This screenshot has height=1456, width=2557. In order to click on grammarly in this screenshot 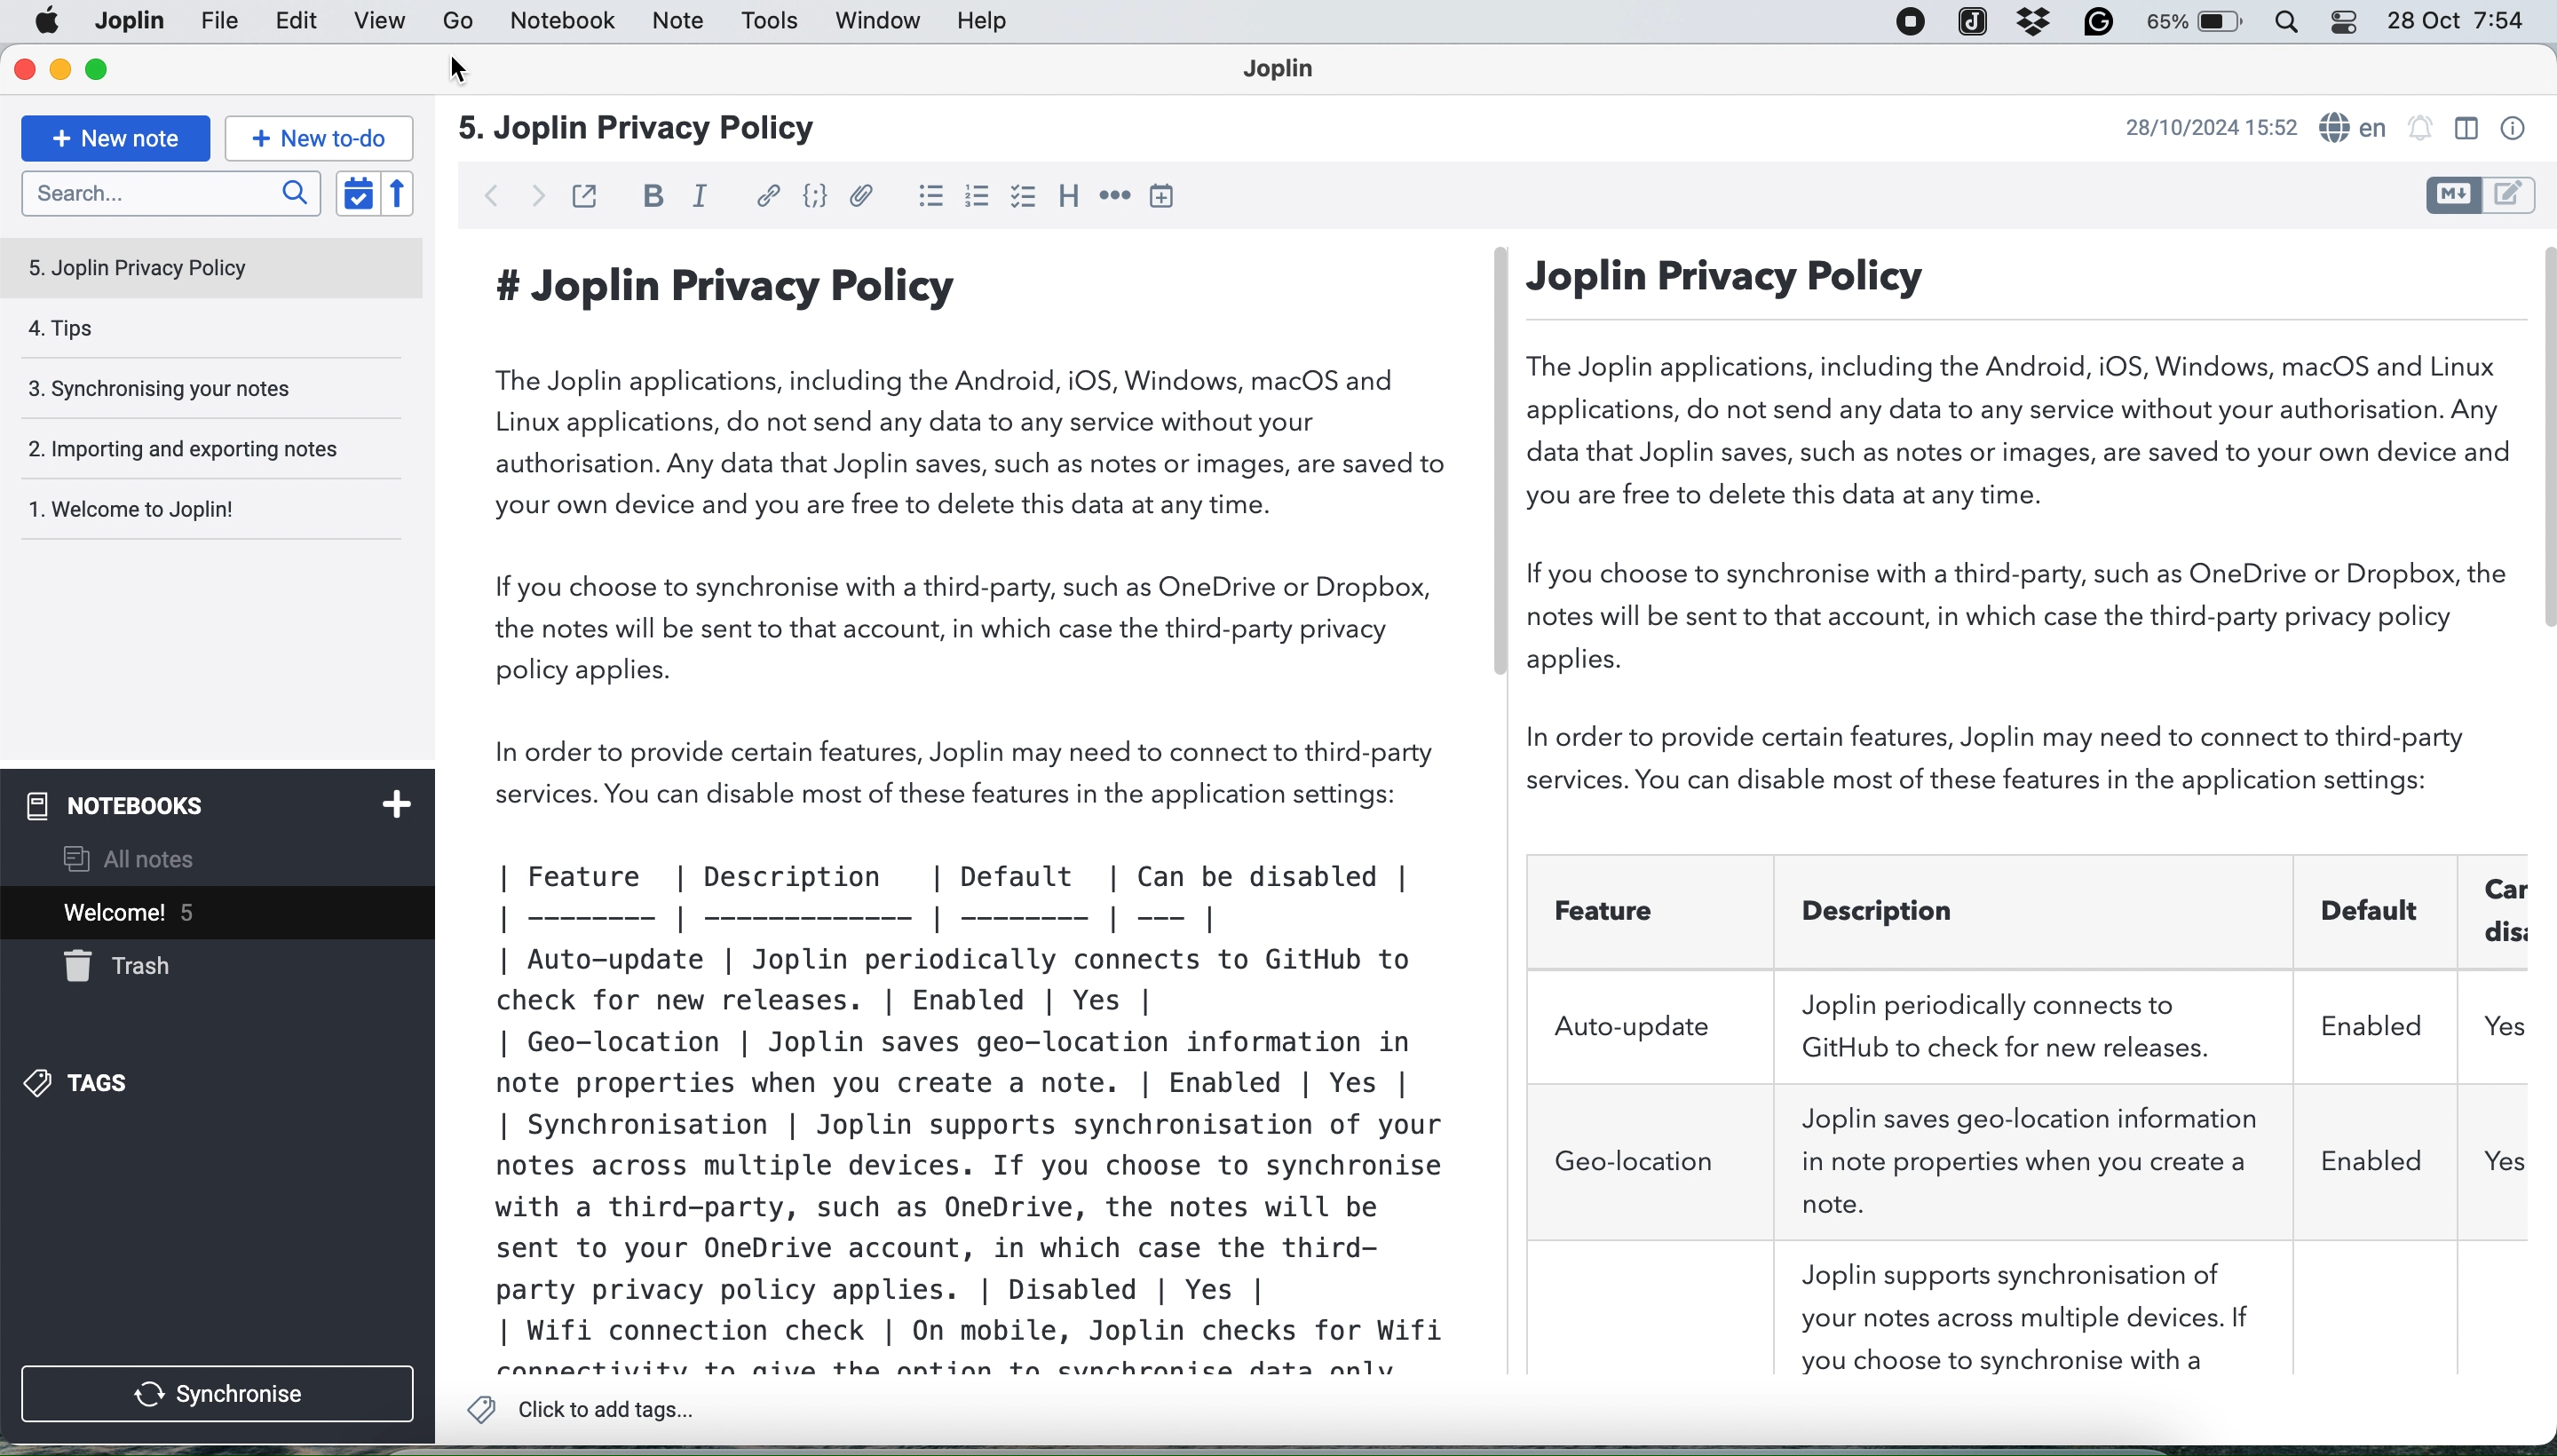, I will do `click(2099, 24)`.